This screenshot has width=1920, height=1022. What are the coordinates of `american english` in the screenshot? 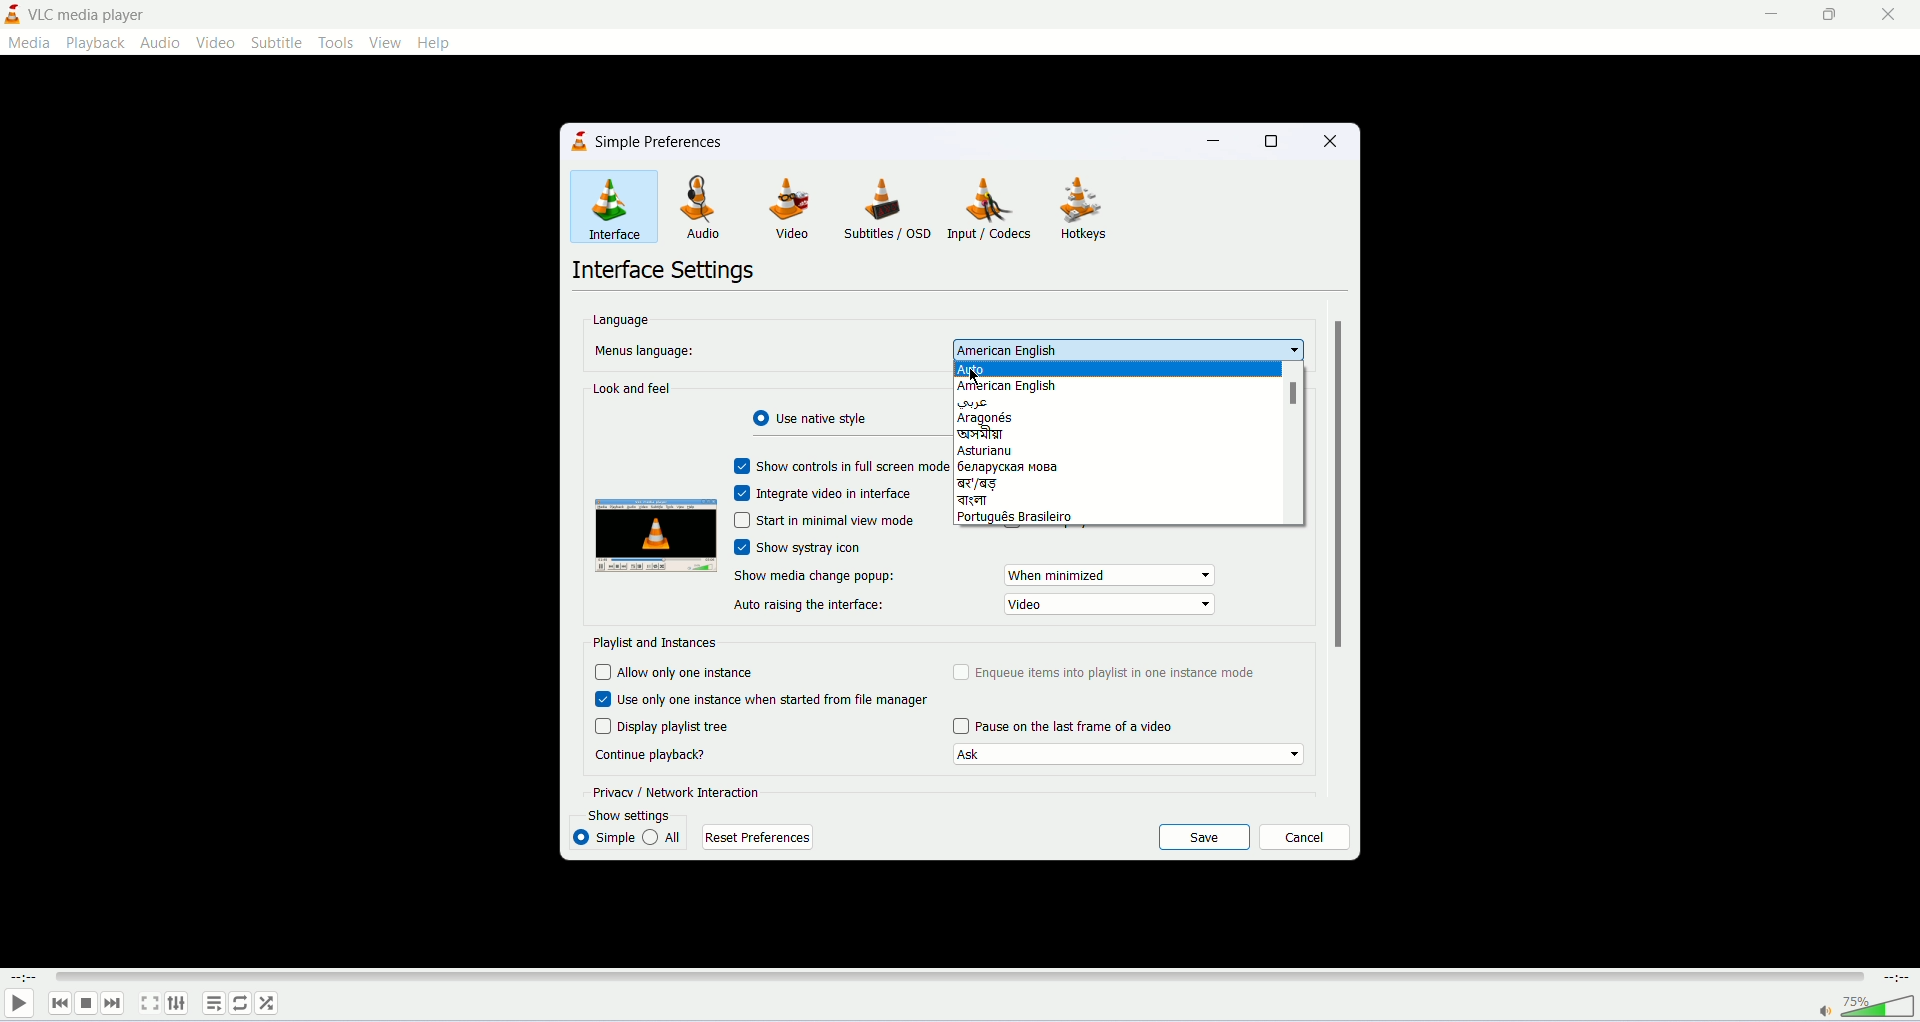 It's located at (1117, 386).